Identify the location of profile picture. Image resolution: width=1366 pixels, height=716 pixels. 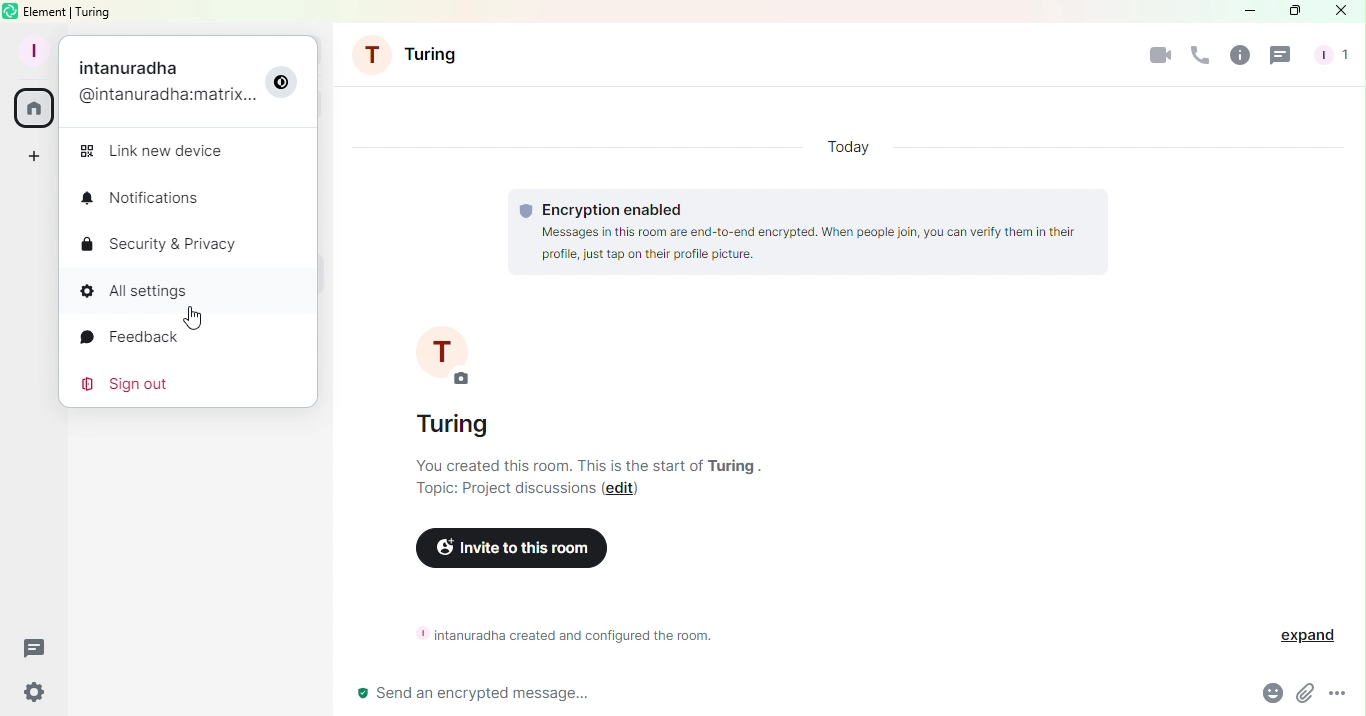
(443, 350).